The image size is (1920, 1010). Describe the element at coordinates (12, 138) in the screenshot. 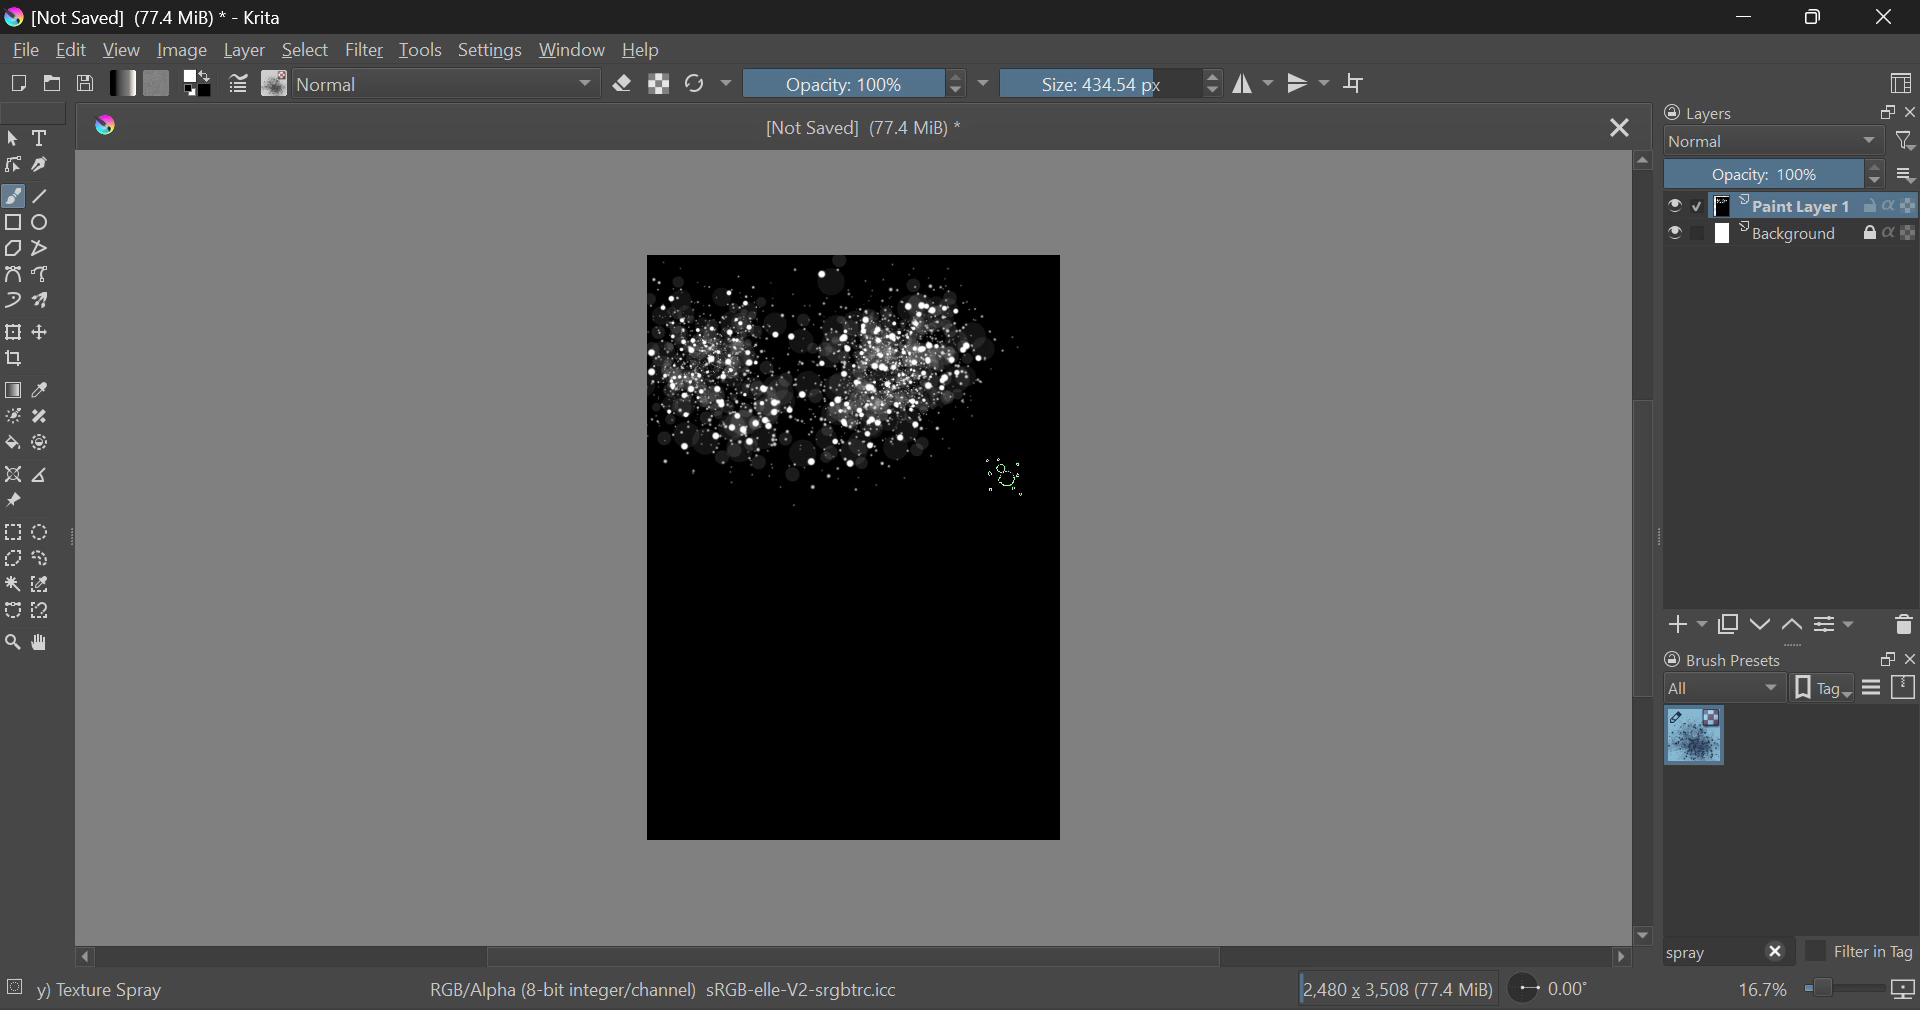

I see `Select` at that location.